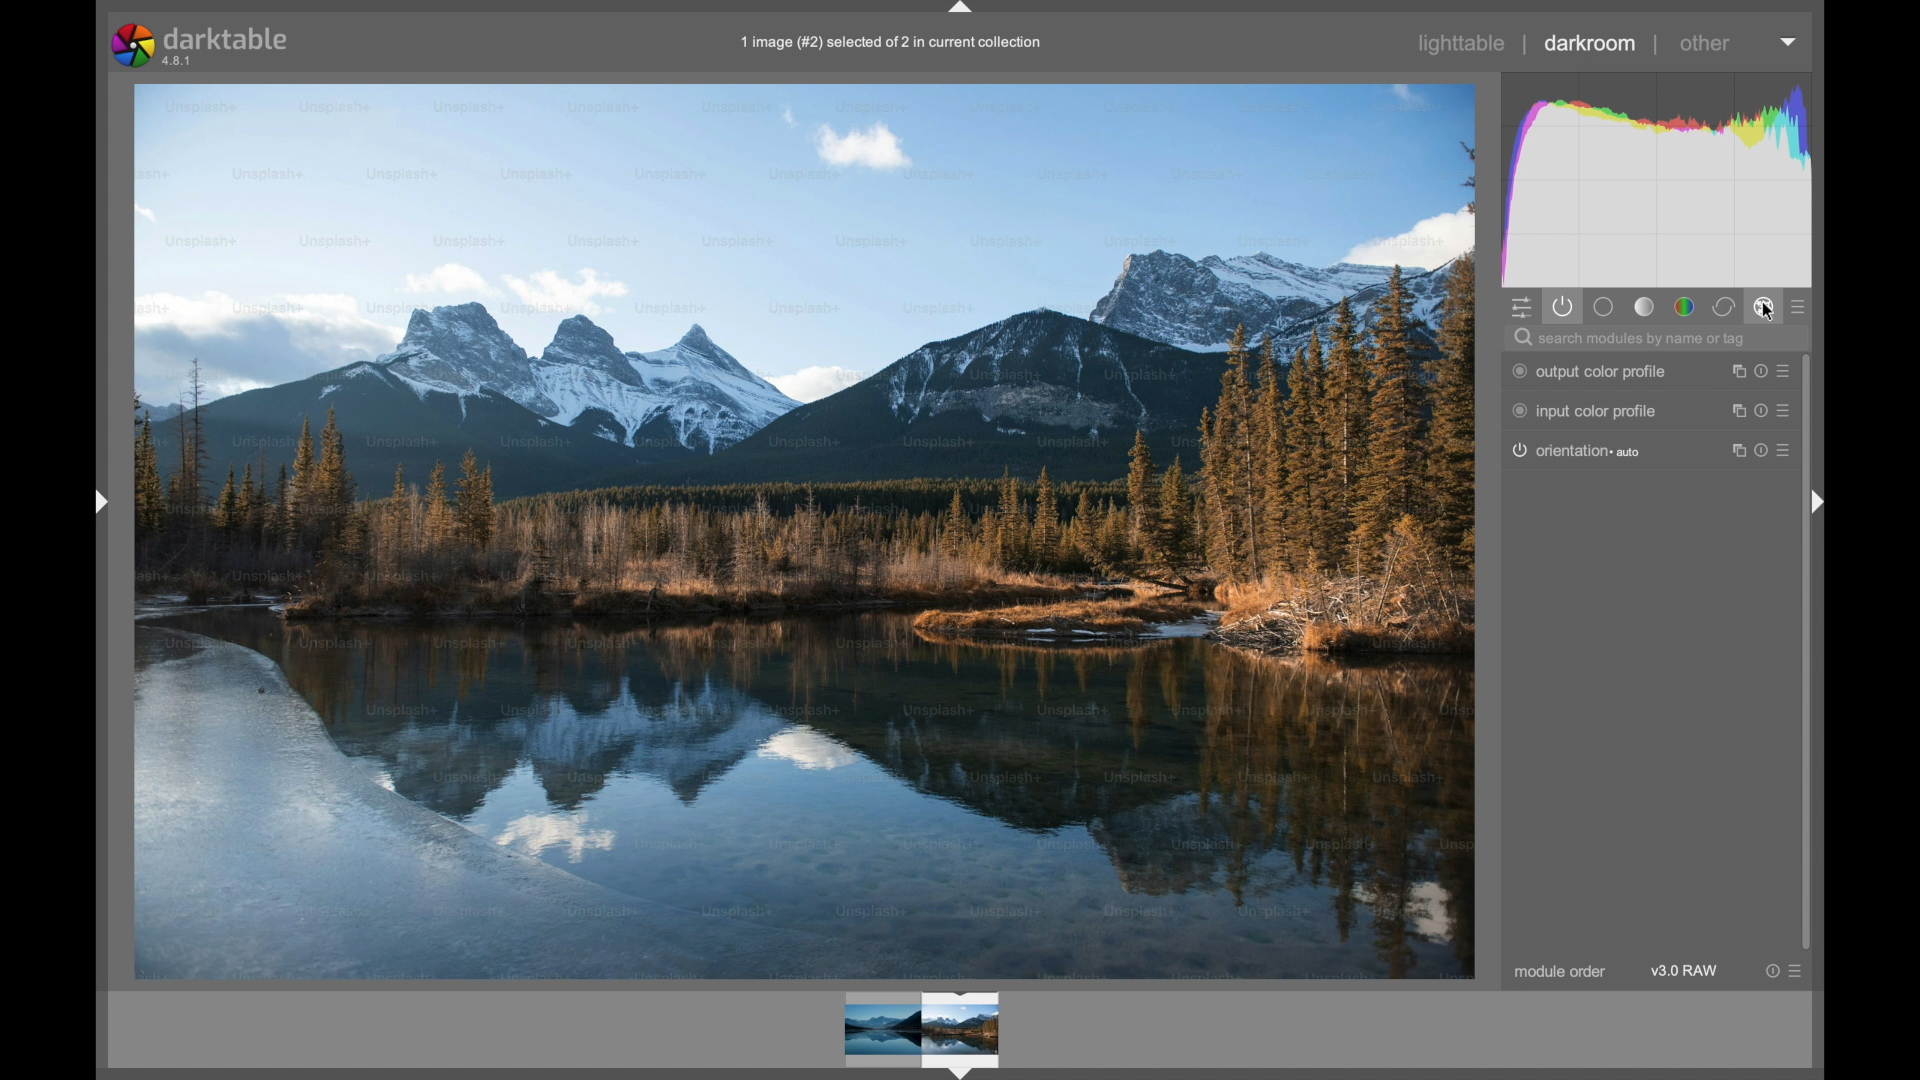  I want to click on instance, so click(1733, 452).